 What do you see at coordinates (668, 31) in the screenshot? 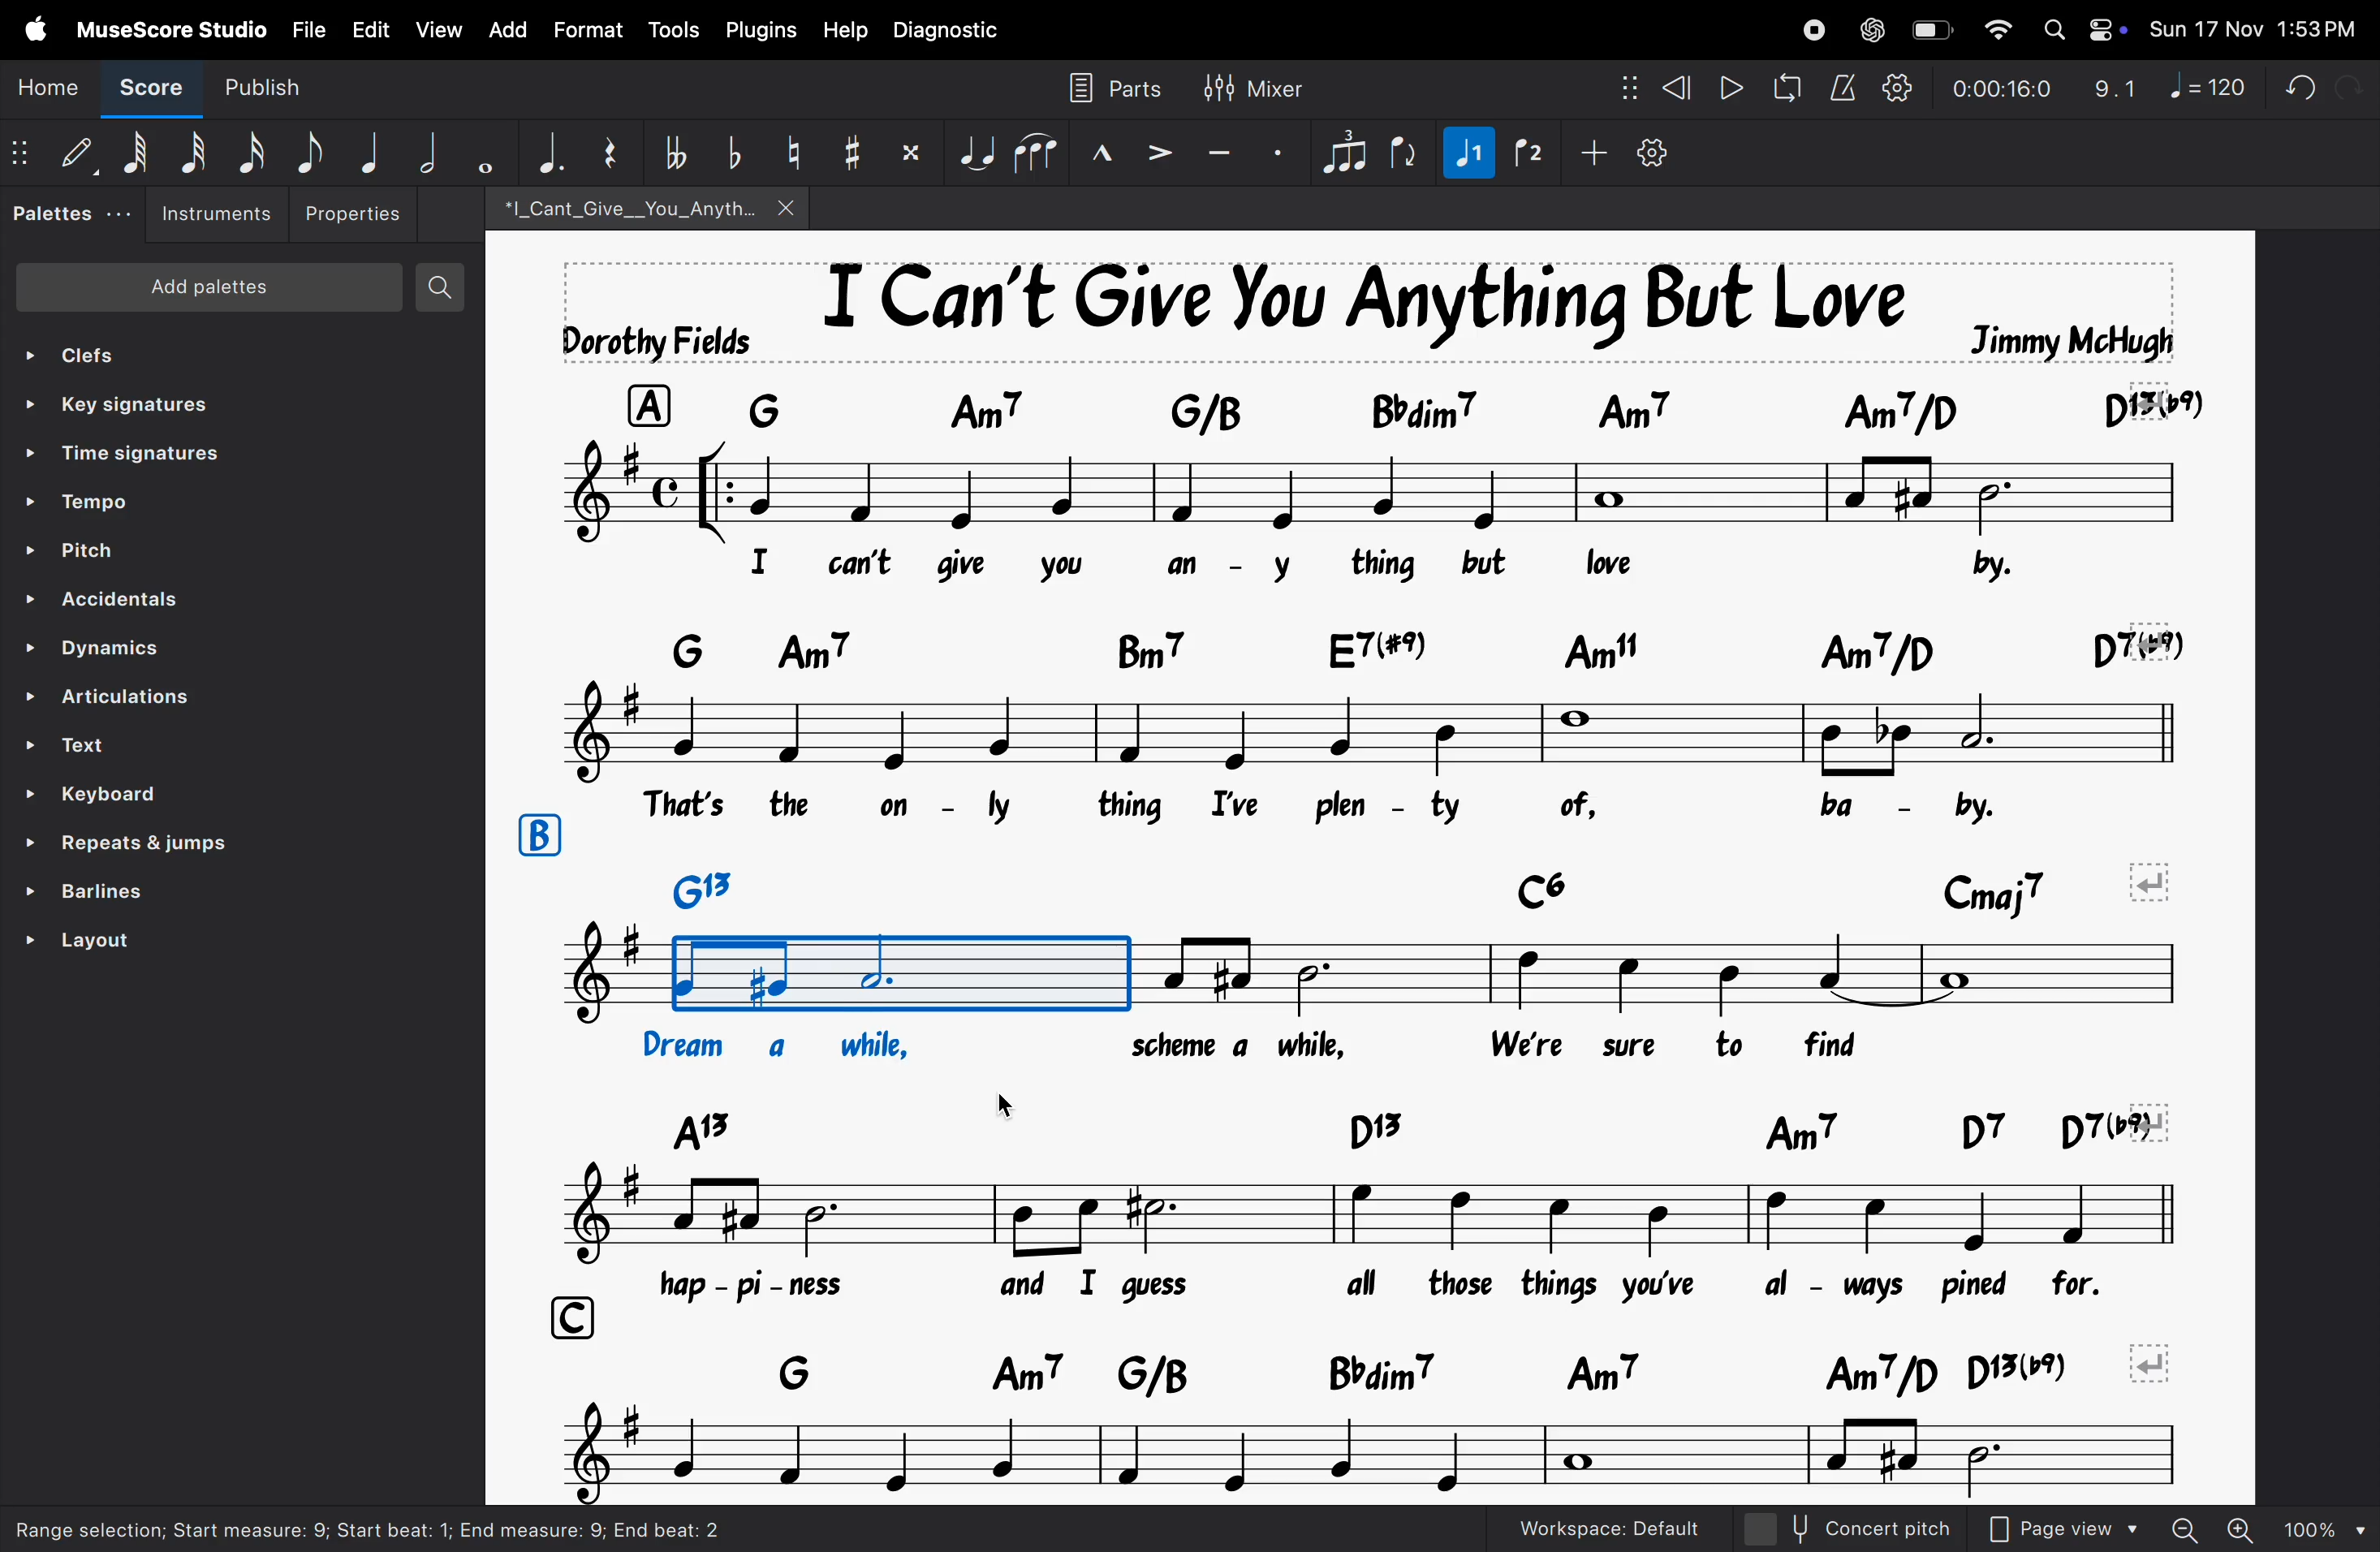
I see `tools` at bounding box center [668, 31].